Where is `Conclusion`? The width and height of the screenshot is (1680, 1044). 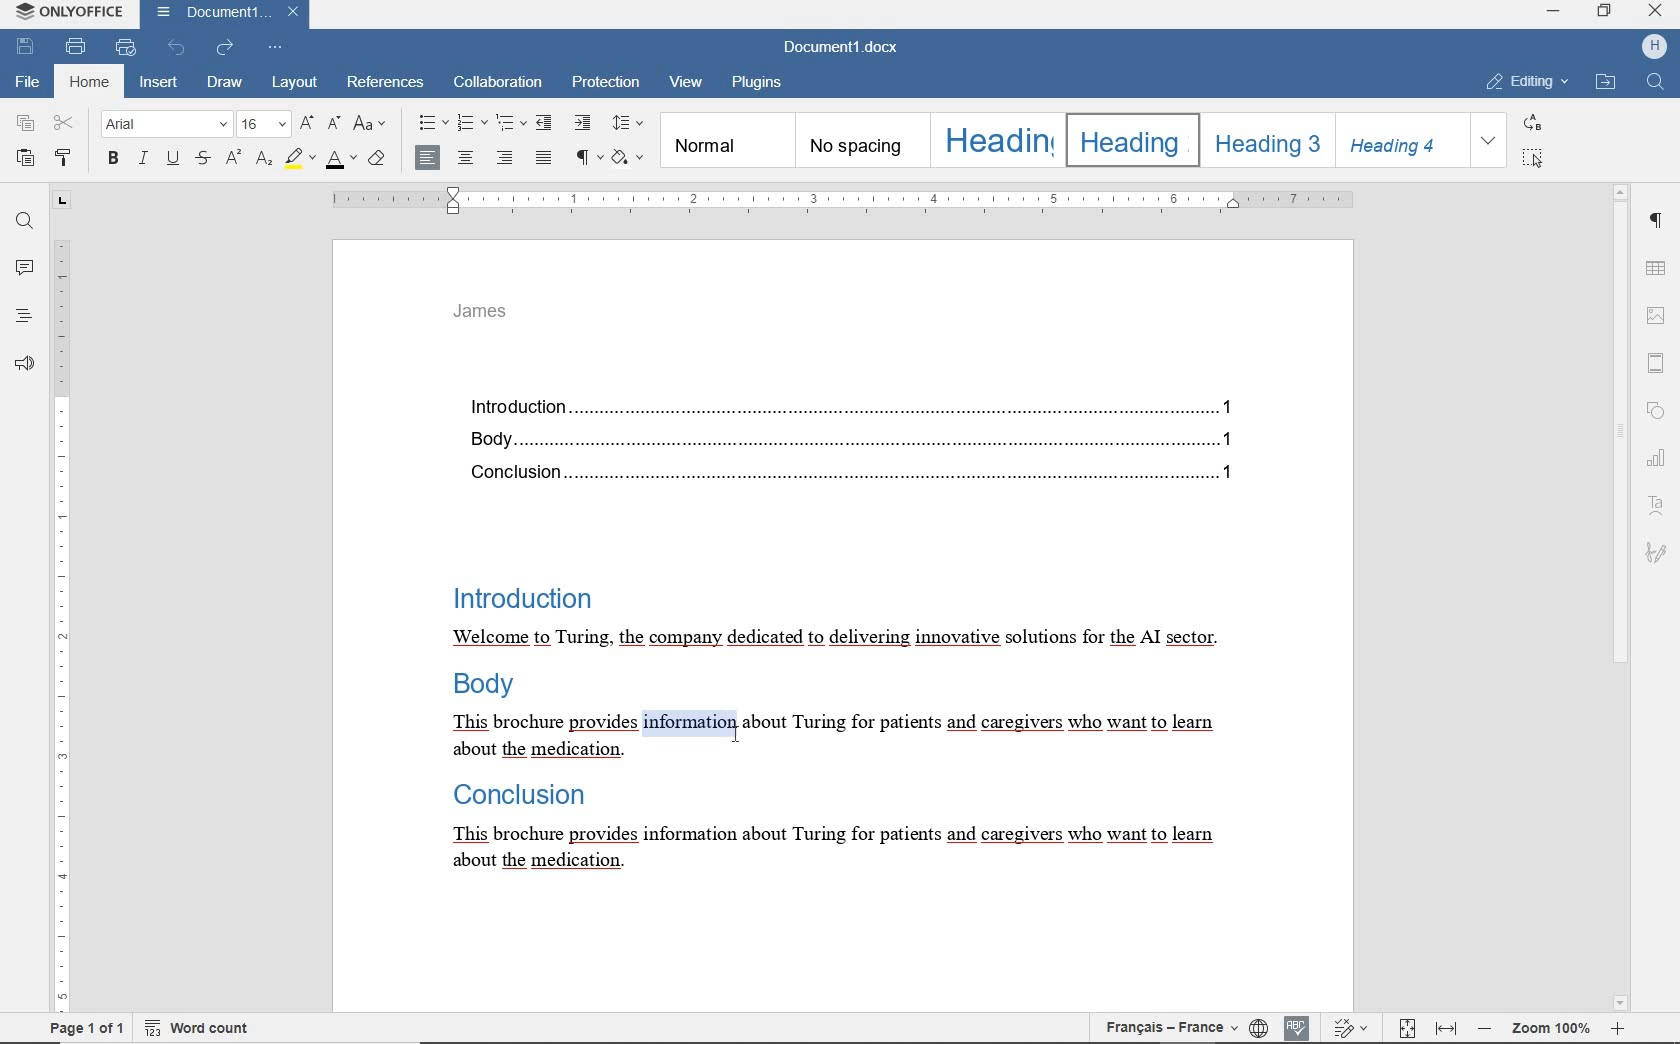
Conclusion is located at coordinates (514, 796).